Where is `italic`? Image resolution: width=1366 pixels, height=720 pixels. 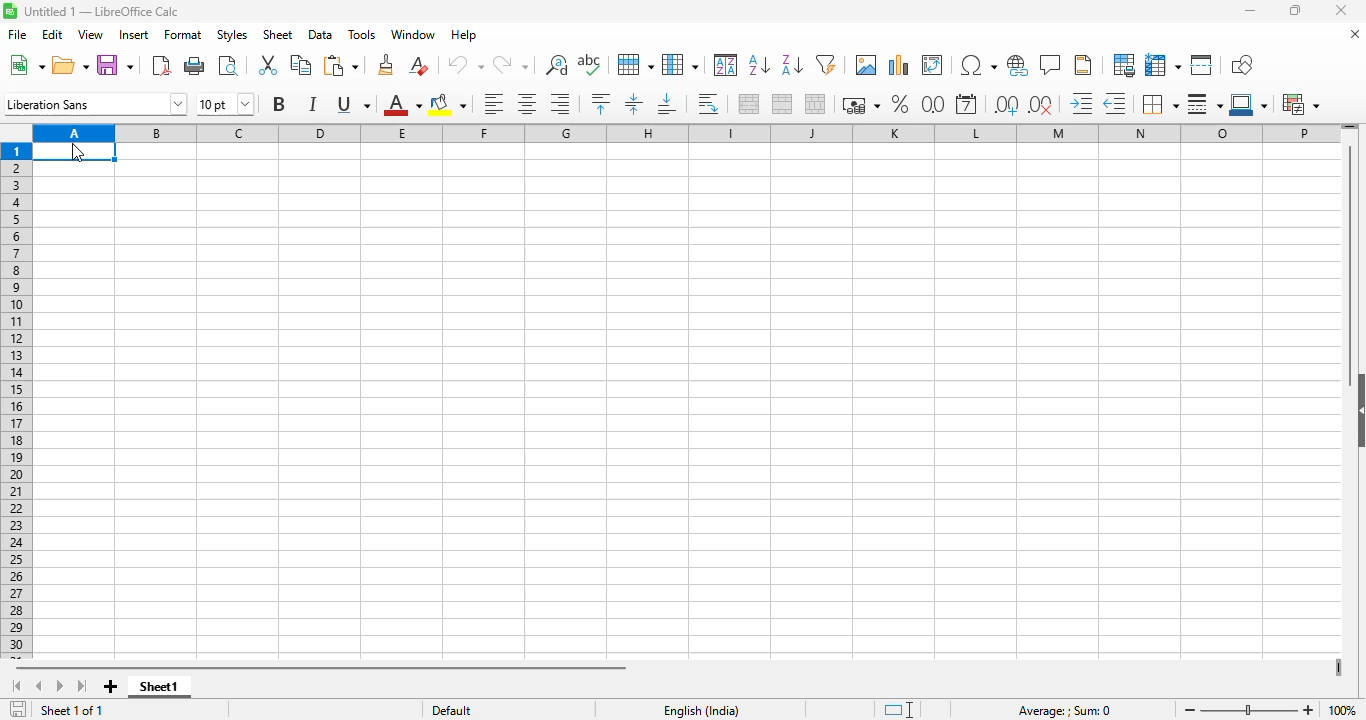 italic is located at coordinates (312, 103).